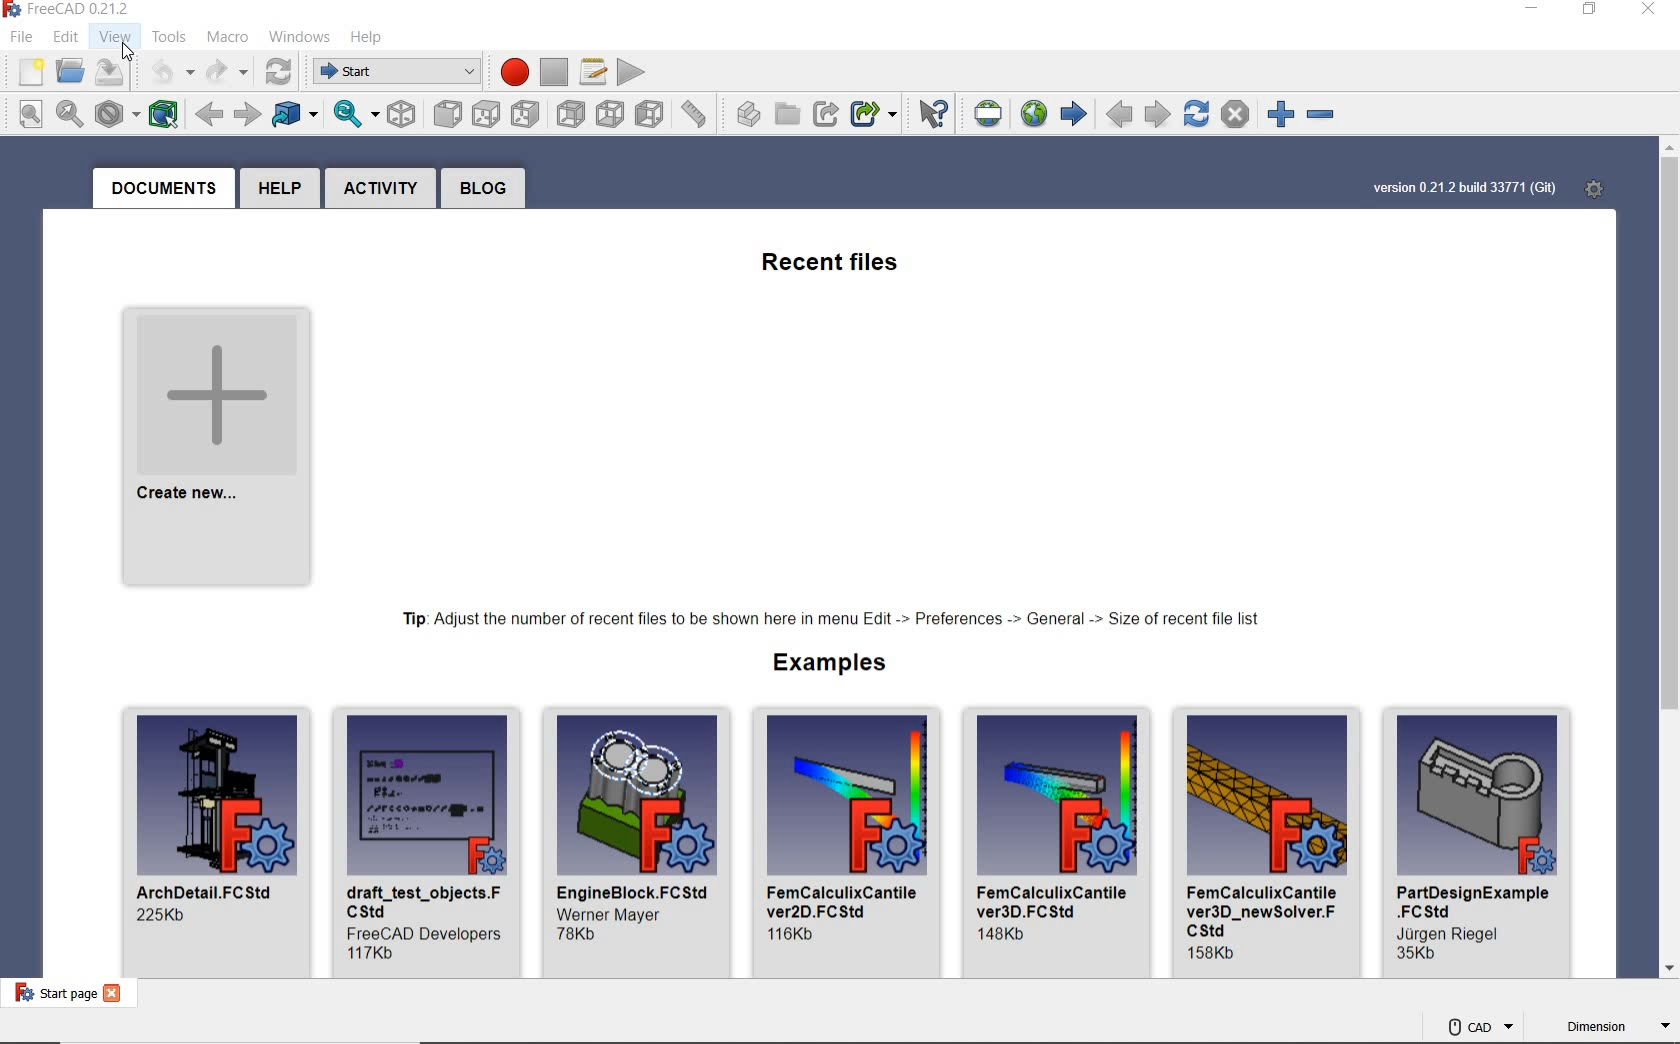 The width and height of the screenshot is (1680, 1044). I want to click on start page, so click(52, 995).